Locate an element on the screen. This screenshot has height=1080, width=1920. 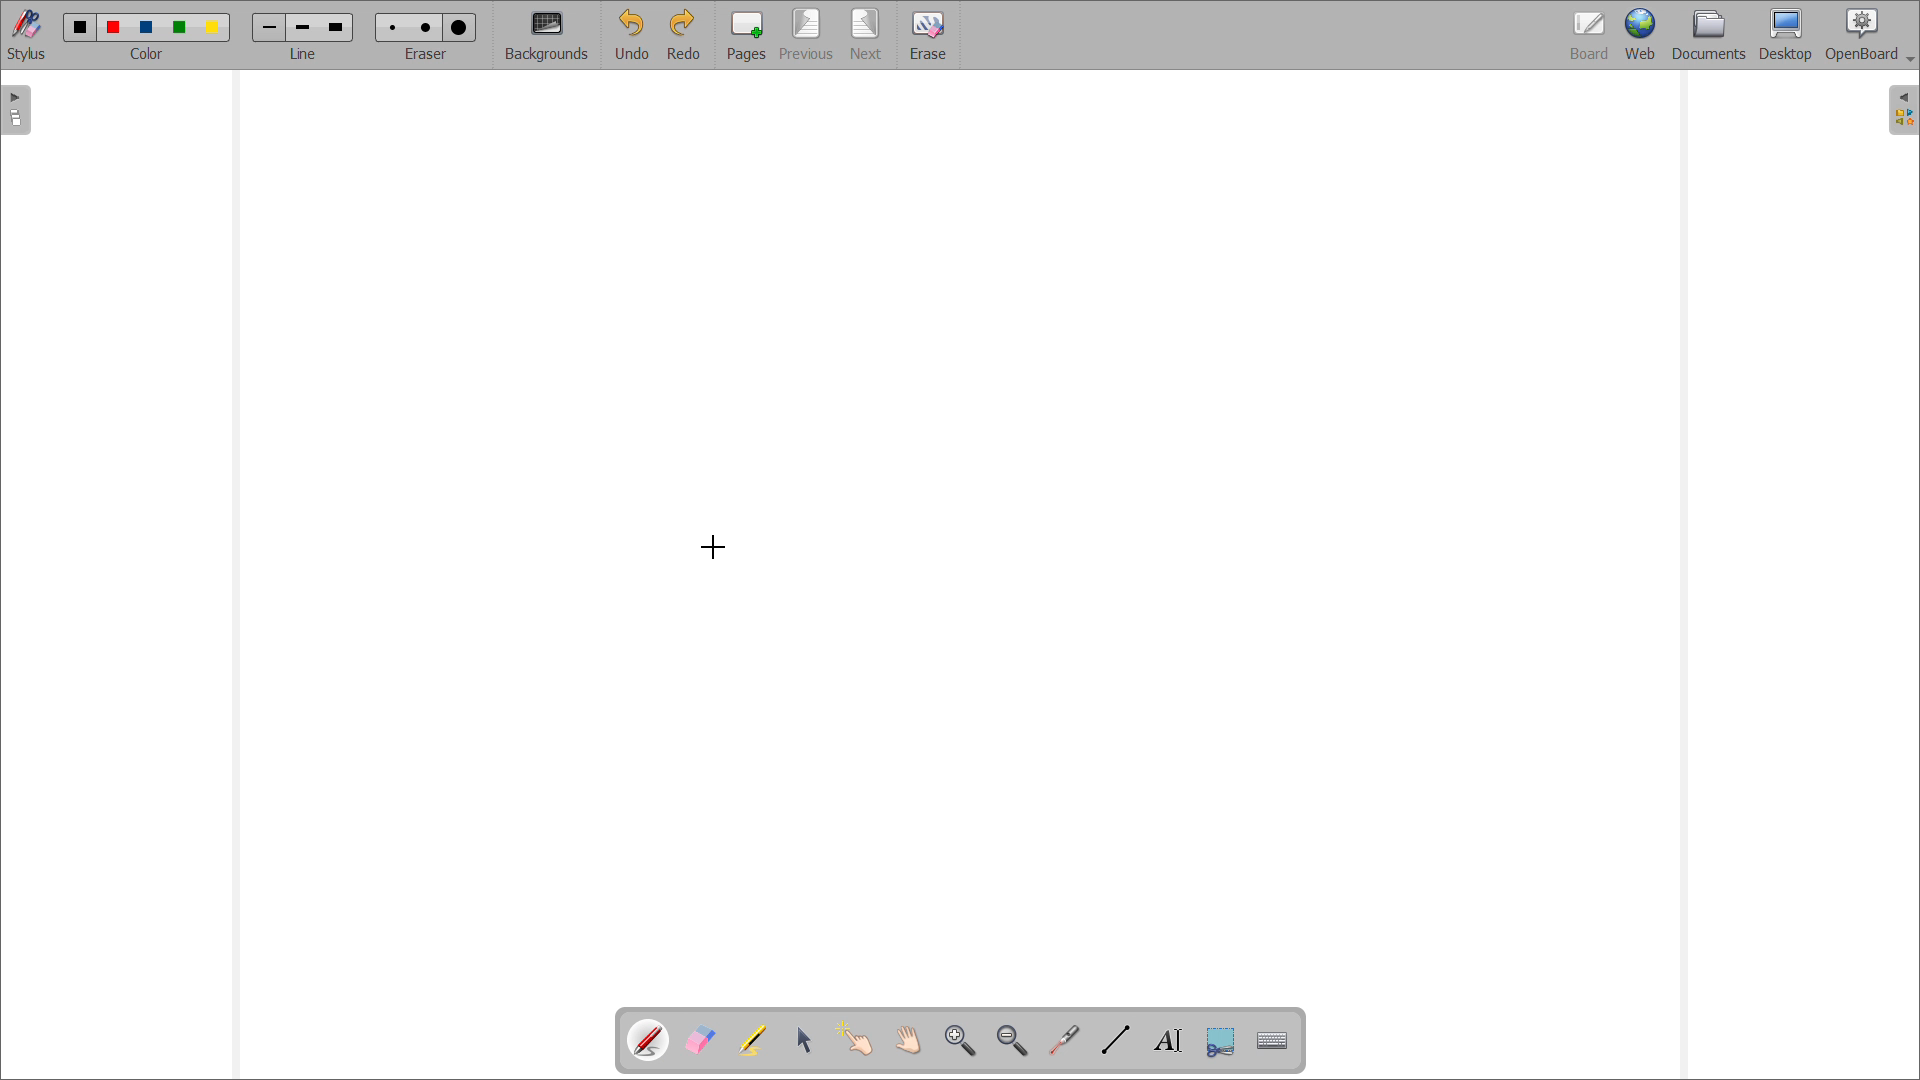
previous page is located at coordinates (807, 34).